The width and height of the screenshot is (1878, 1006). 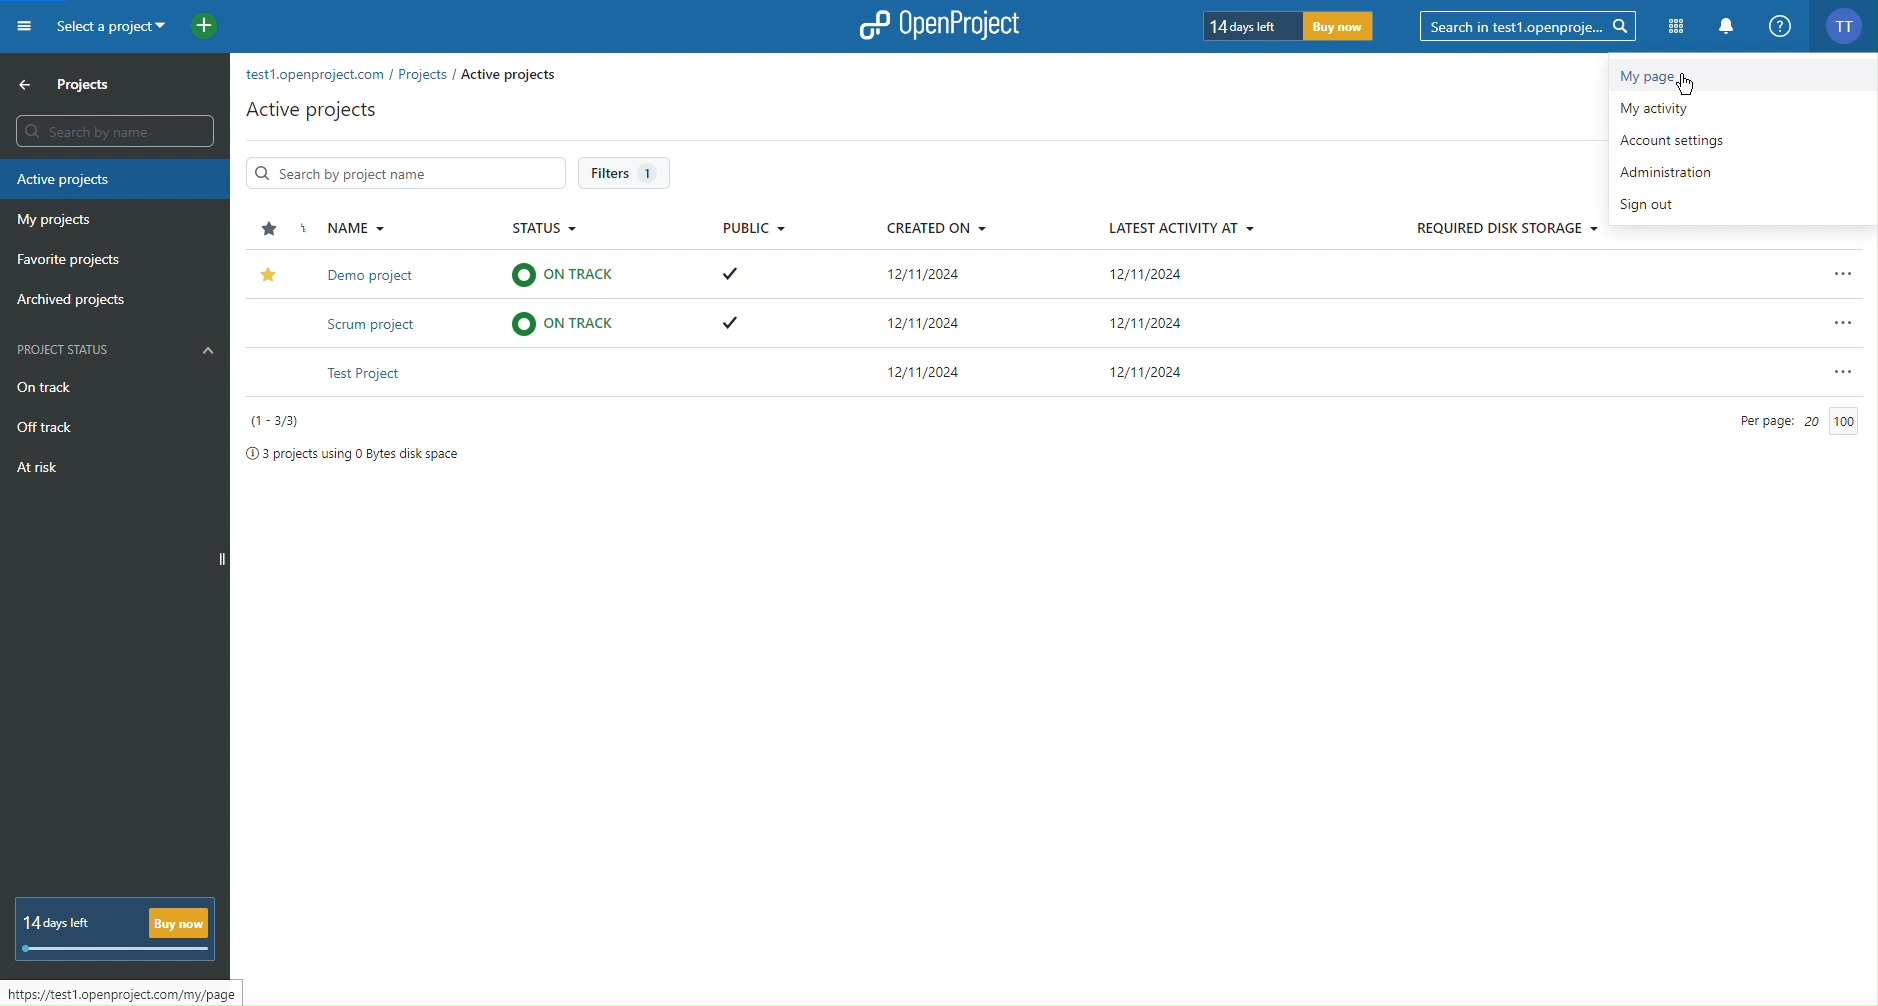 What do you see at coordinates (1662, 105) in the screenshot?
I see `My activity` at bounding box center [1662, 105].